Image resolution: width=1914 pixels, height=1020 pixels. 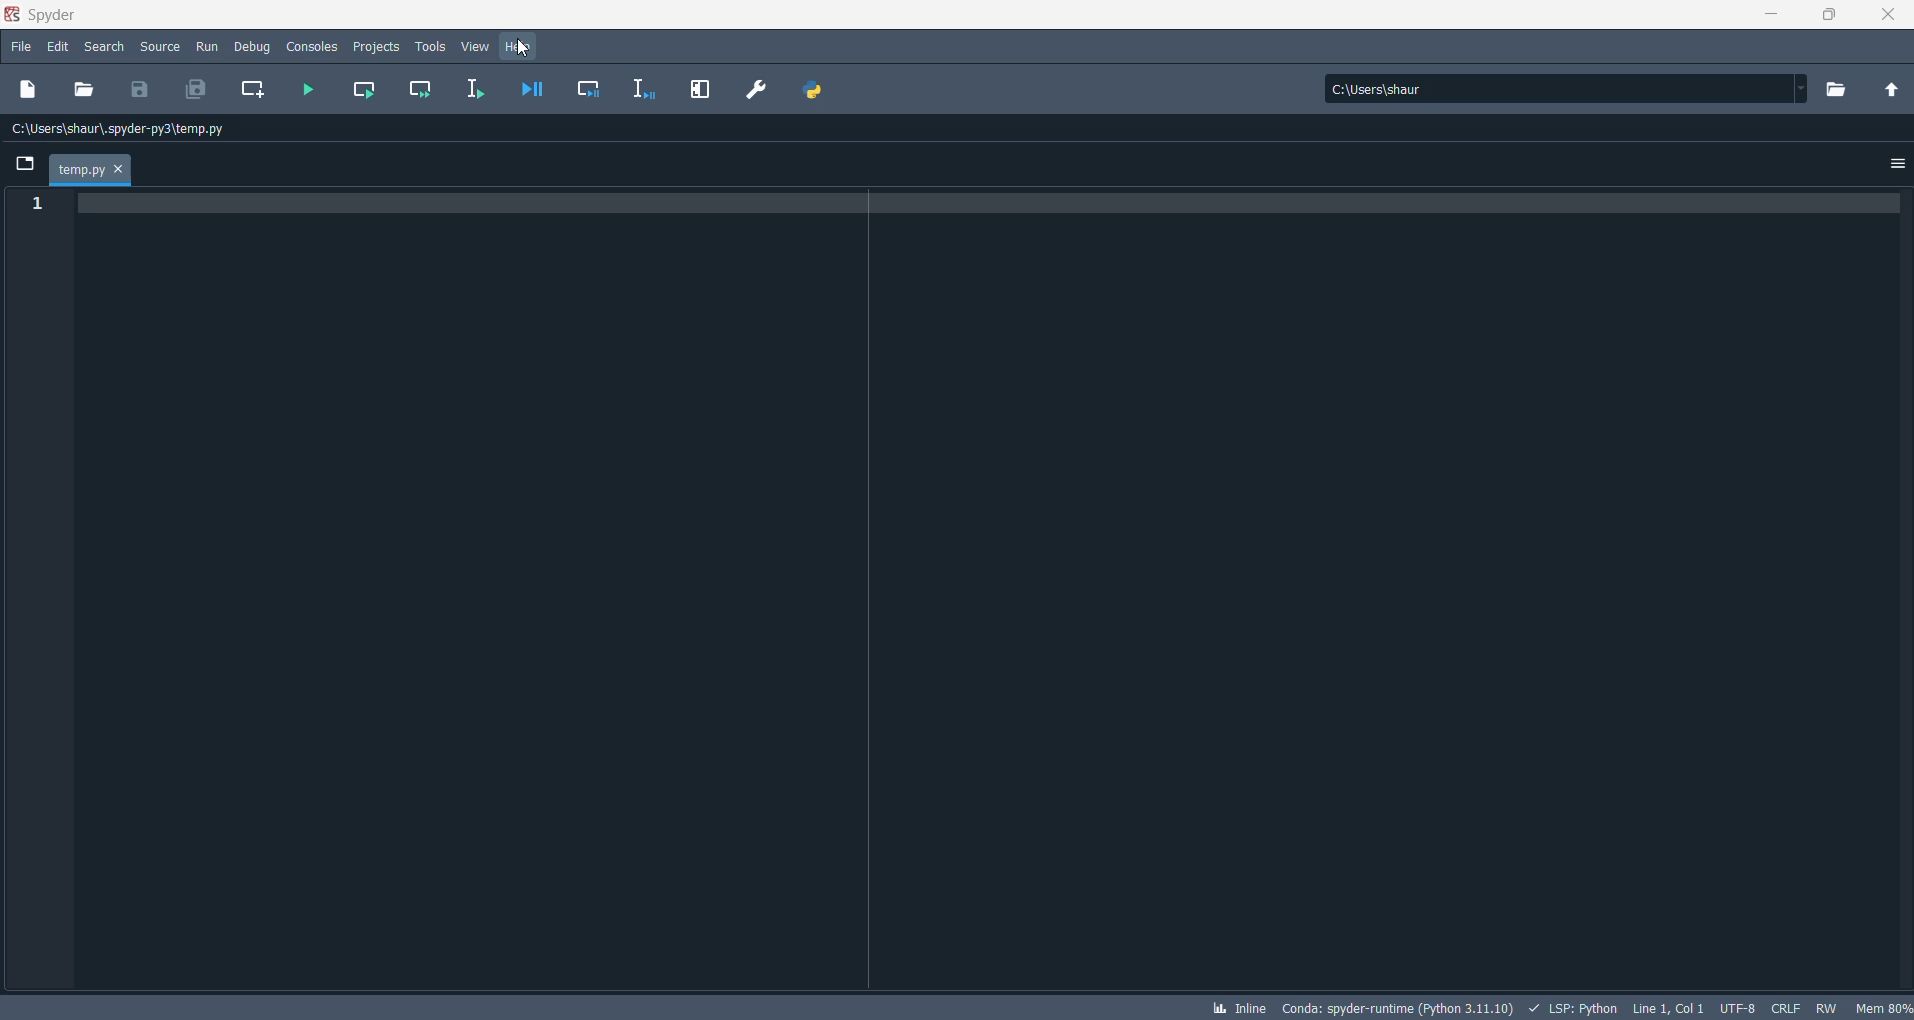 What do you see at coordinates (703, 90) in the screenshot?
I see `MAXIMIZE CURRENT PANE` at bounding box center [703, 90].